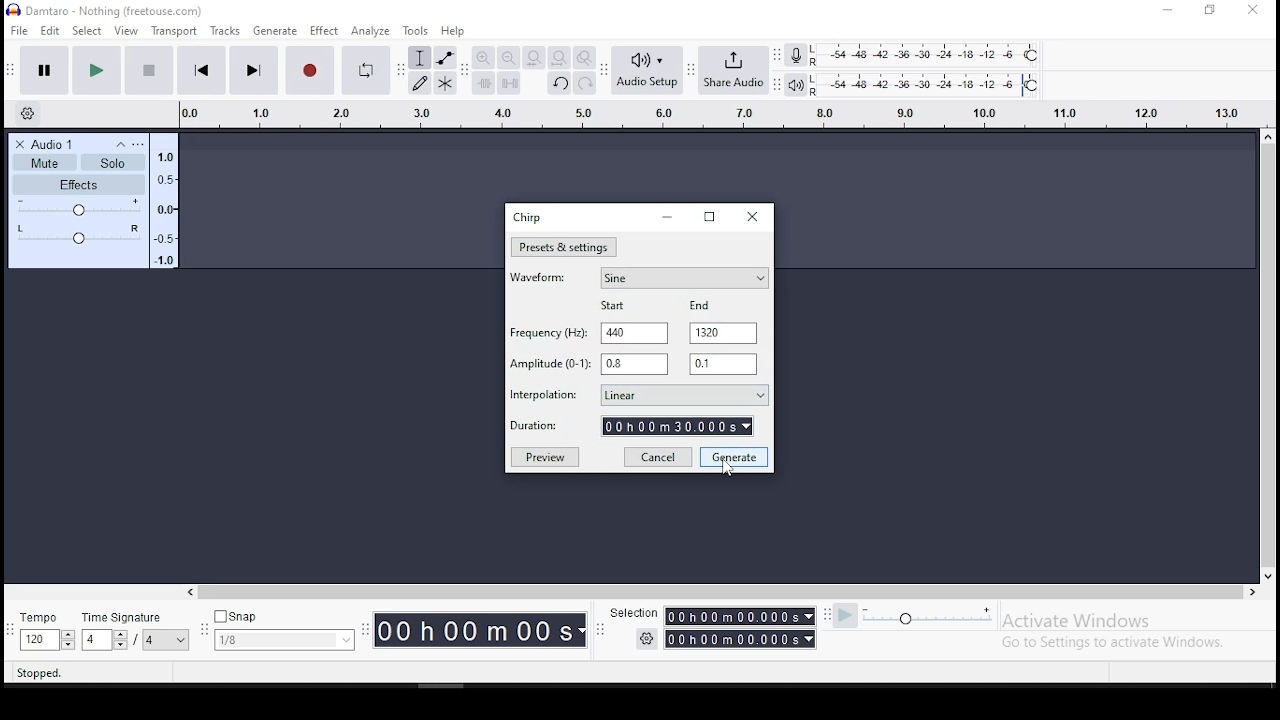 This screenshot has width=1280, height=720. What do you see at coordinates (98, 69) in the screenshot?
I see `play` at bounding box center [98, 69].